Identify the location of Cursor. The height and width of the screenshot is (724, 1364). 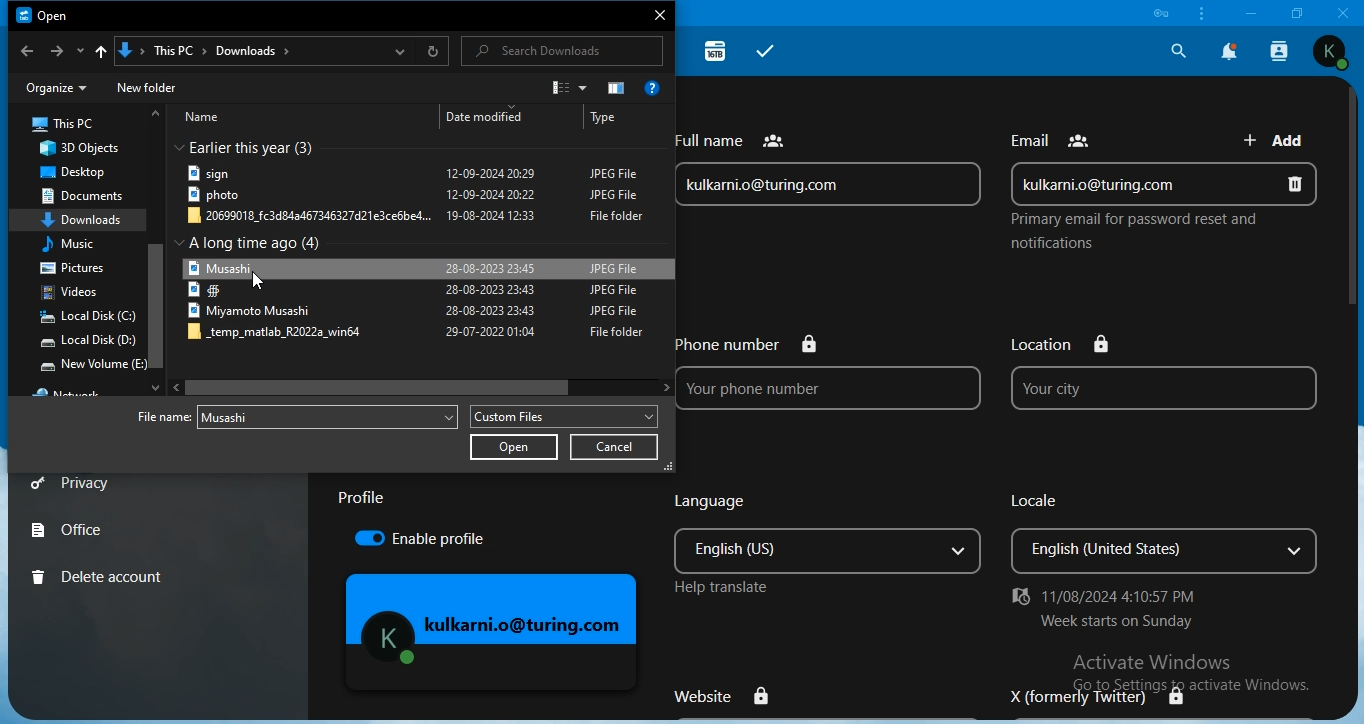
(382, 386).